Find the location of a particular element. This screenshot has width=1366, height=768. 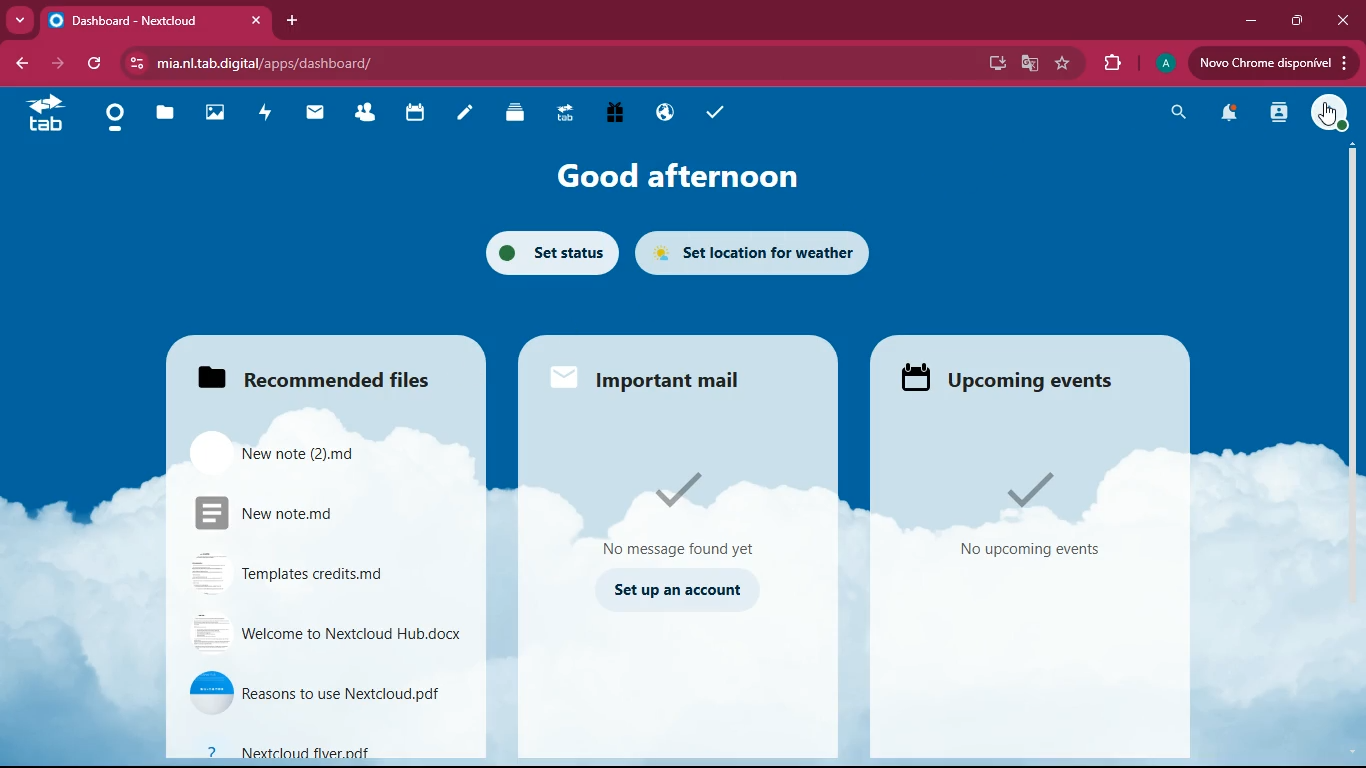

set up is located at coordinates (680, 591).